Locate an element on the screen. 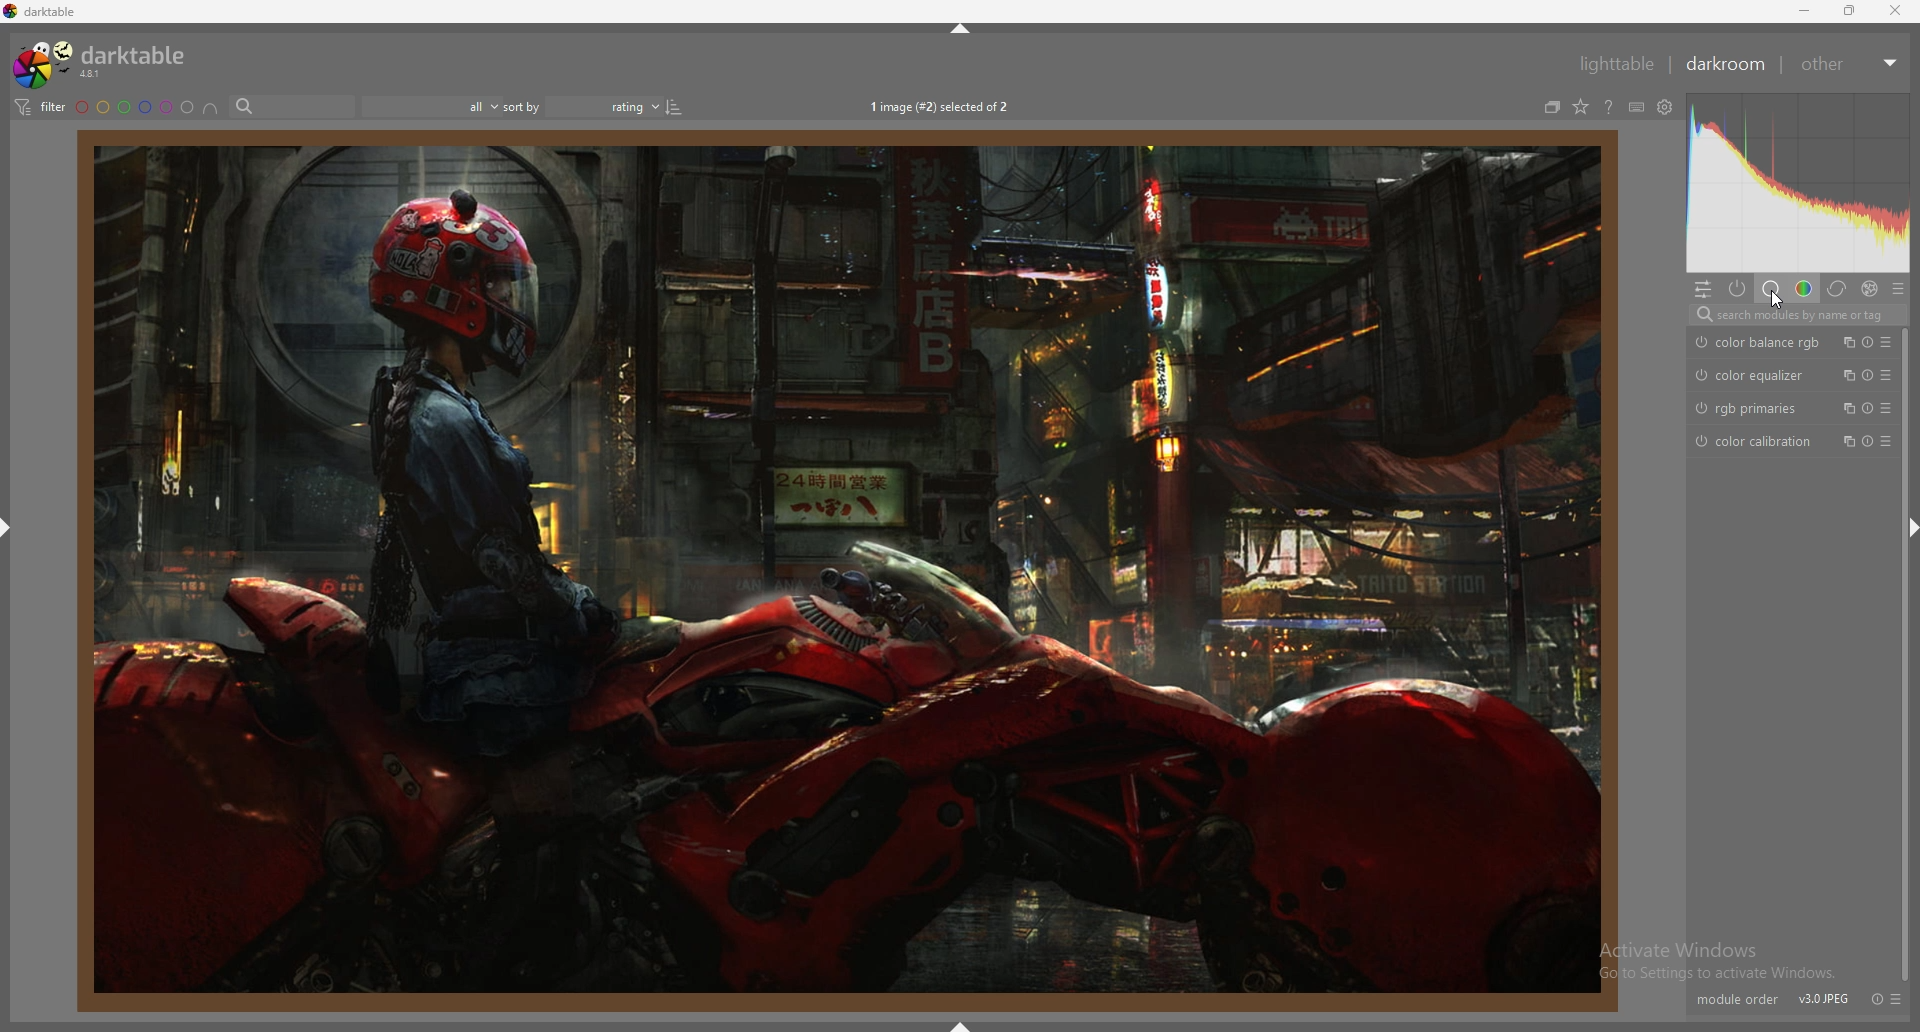  presets is located at coordinates (1886, 408).